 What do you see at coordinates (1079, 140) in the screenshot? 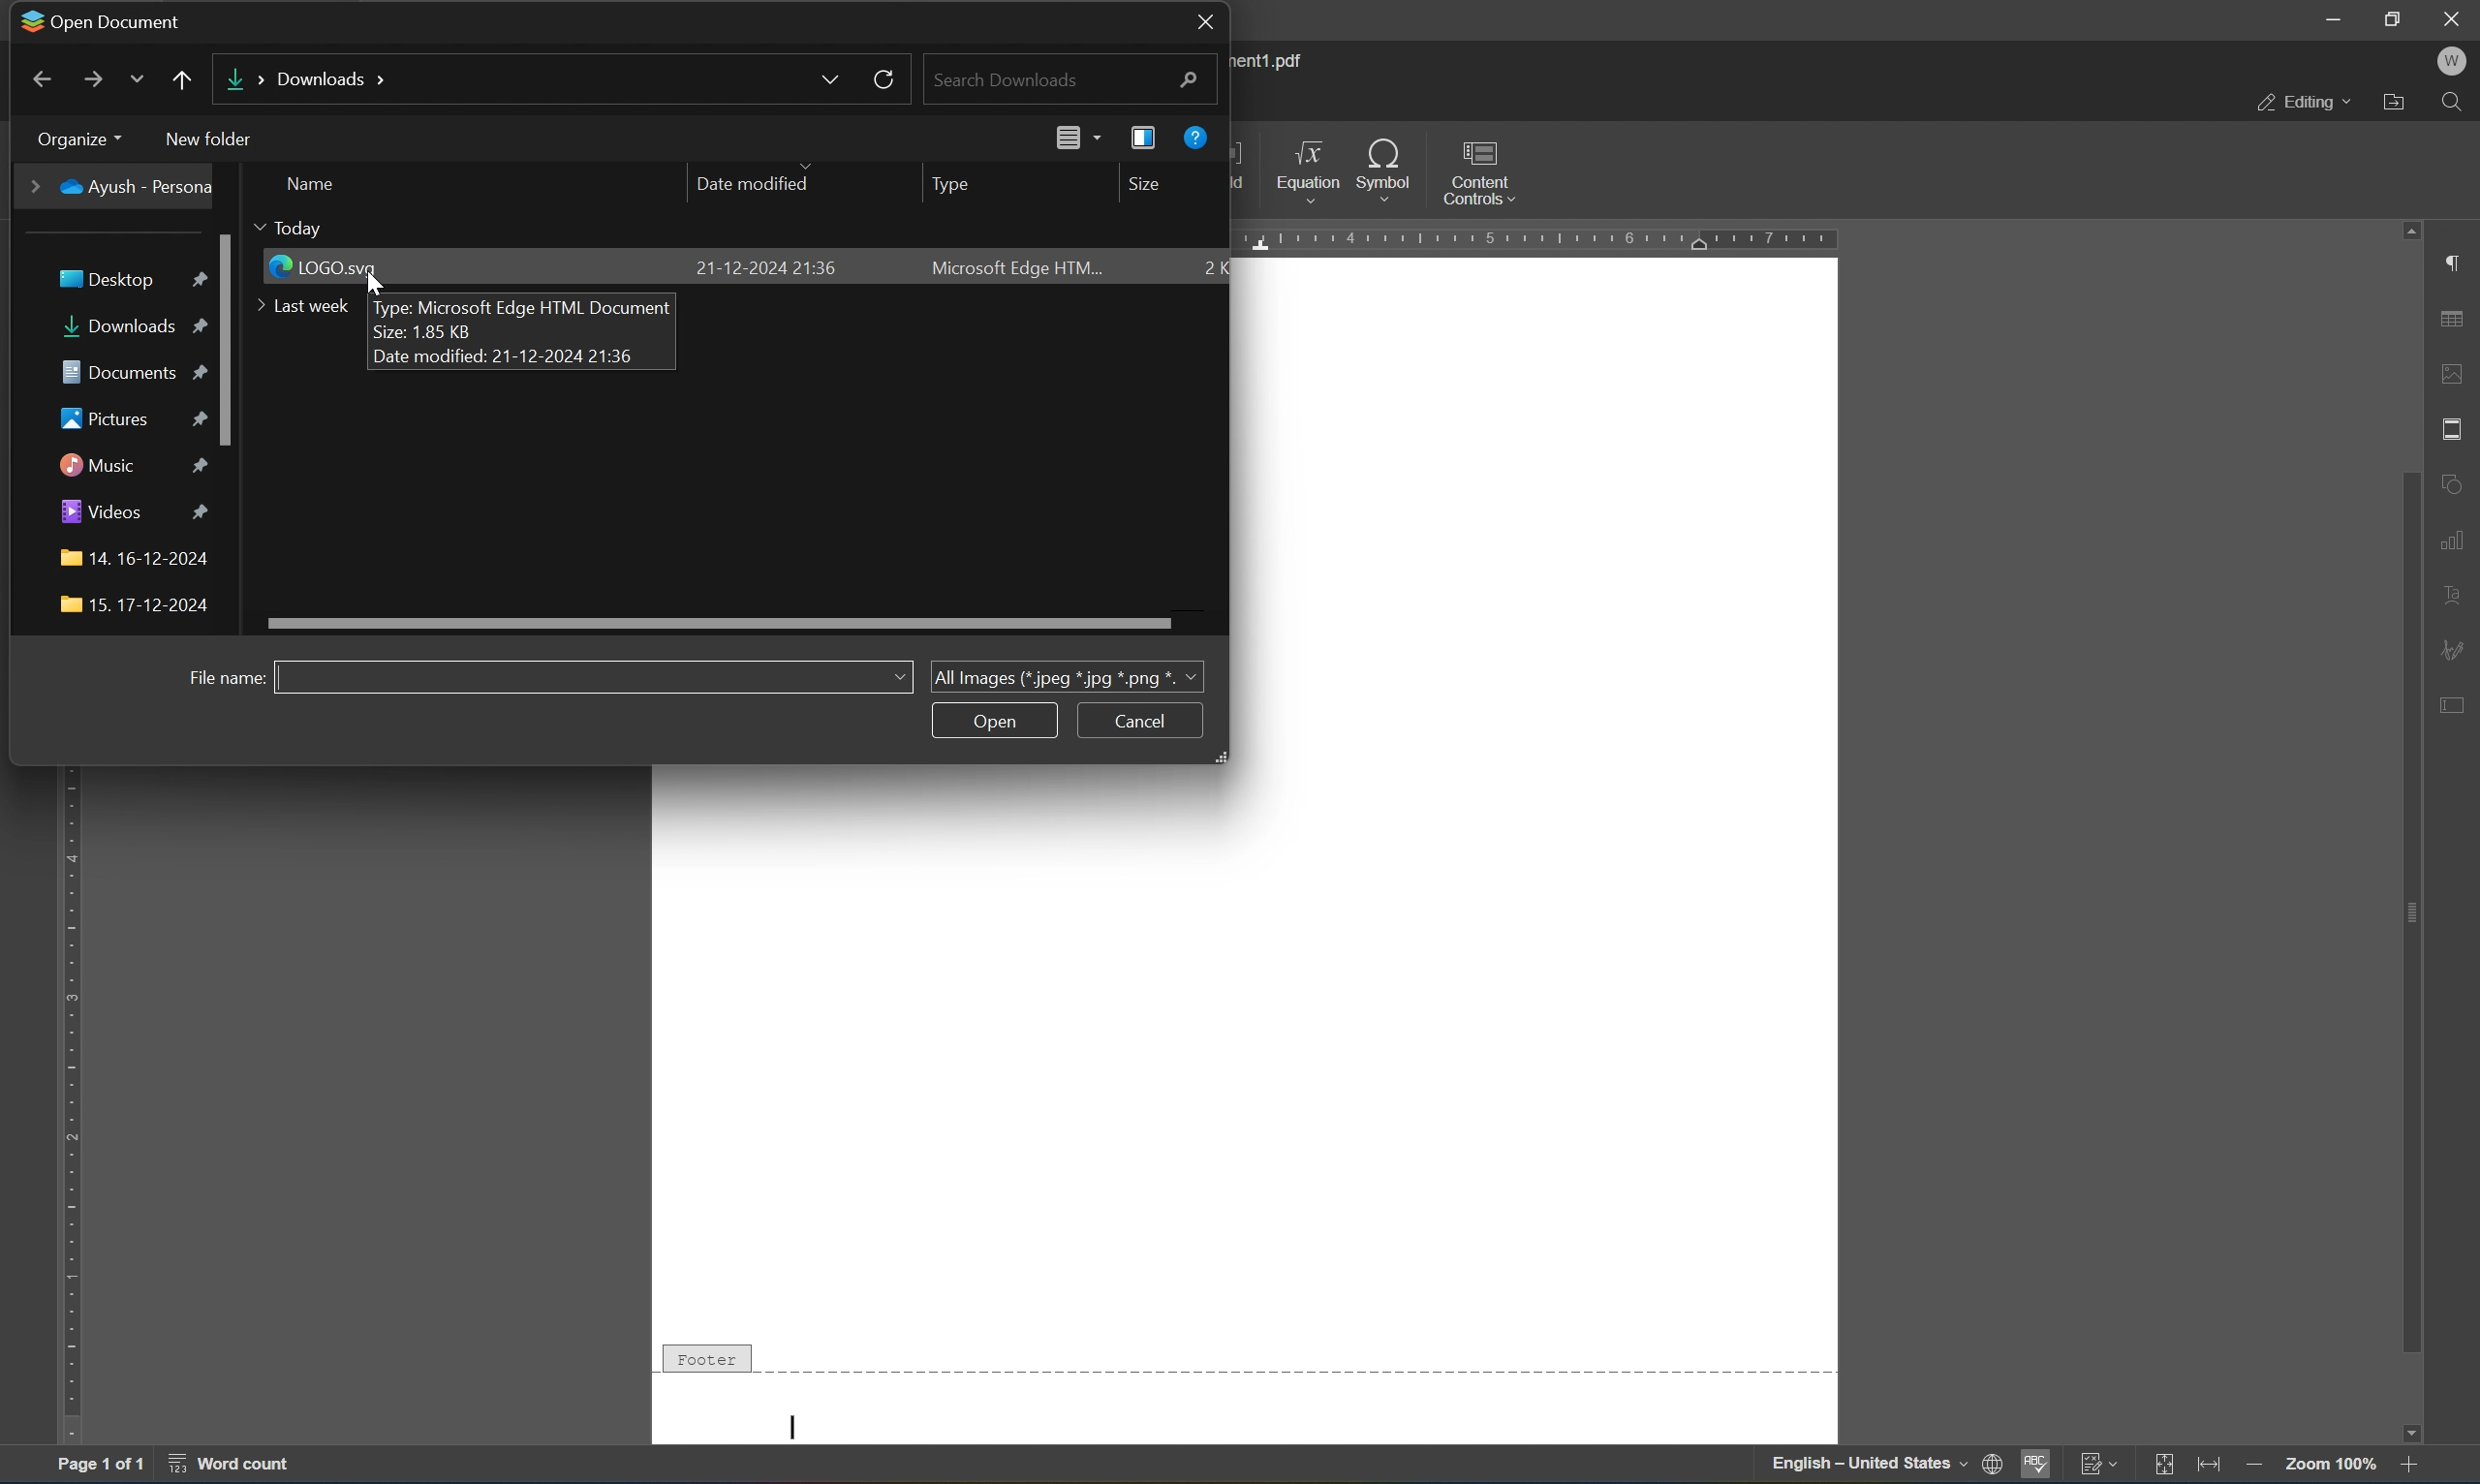
I see `change your view` at bounding box center [1079, 140].